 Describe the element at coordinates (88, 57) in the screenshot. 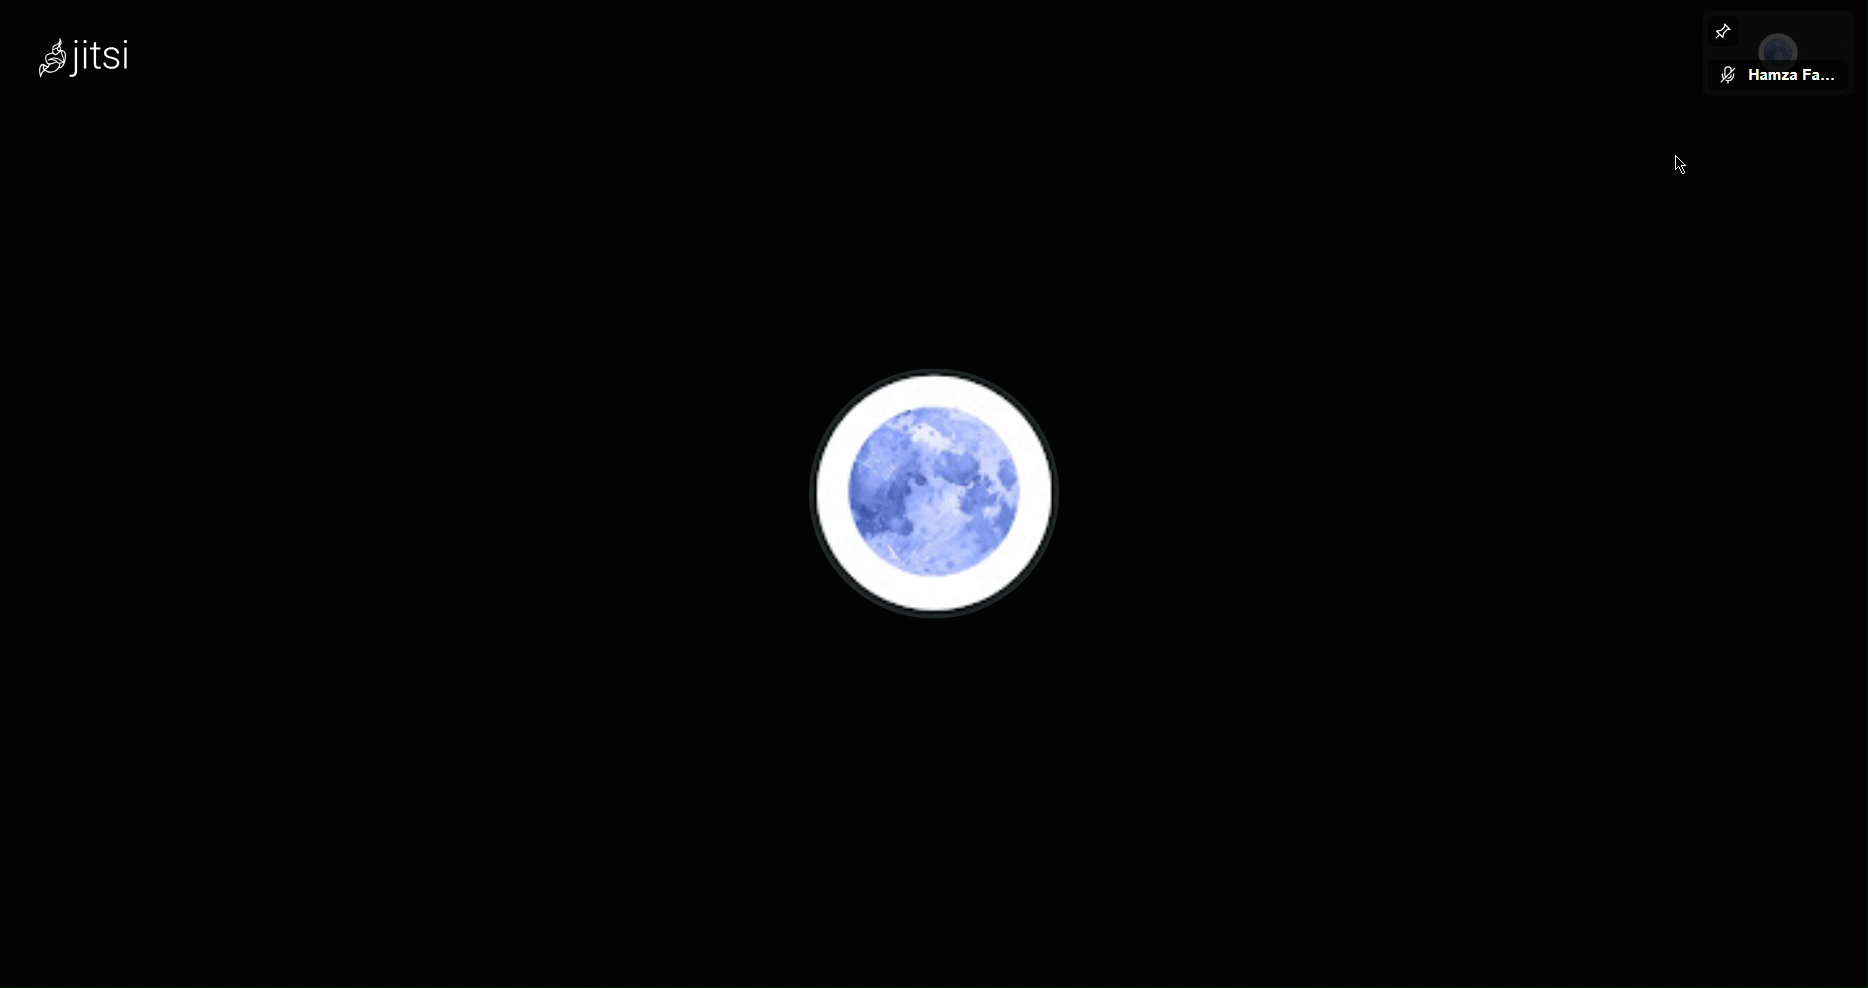

I see `Jitsi` at that location.